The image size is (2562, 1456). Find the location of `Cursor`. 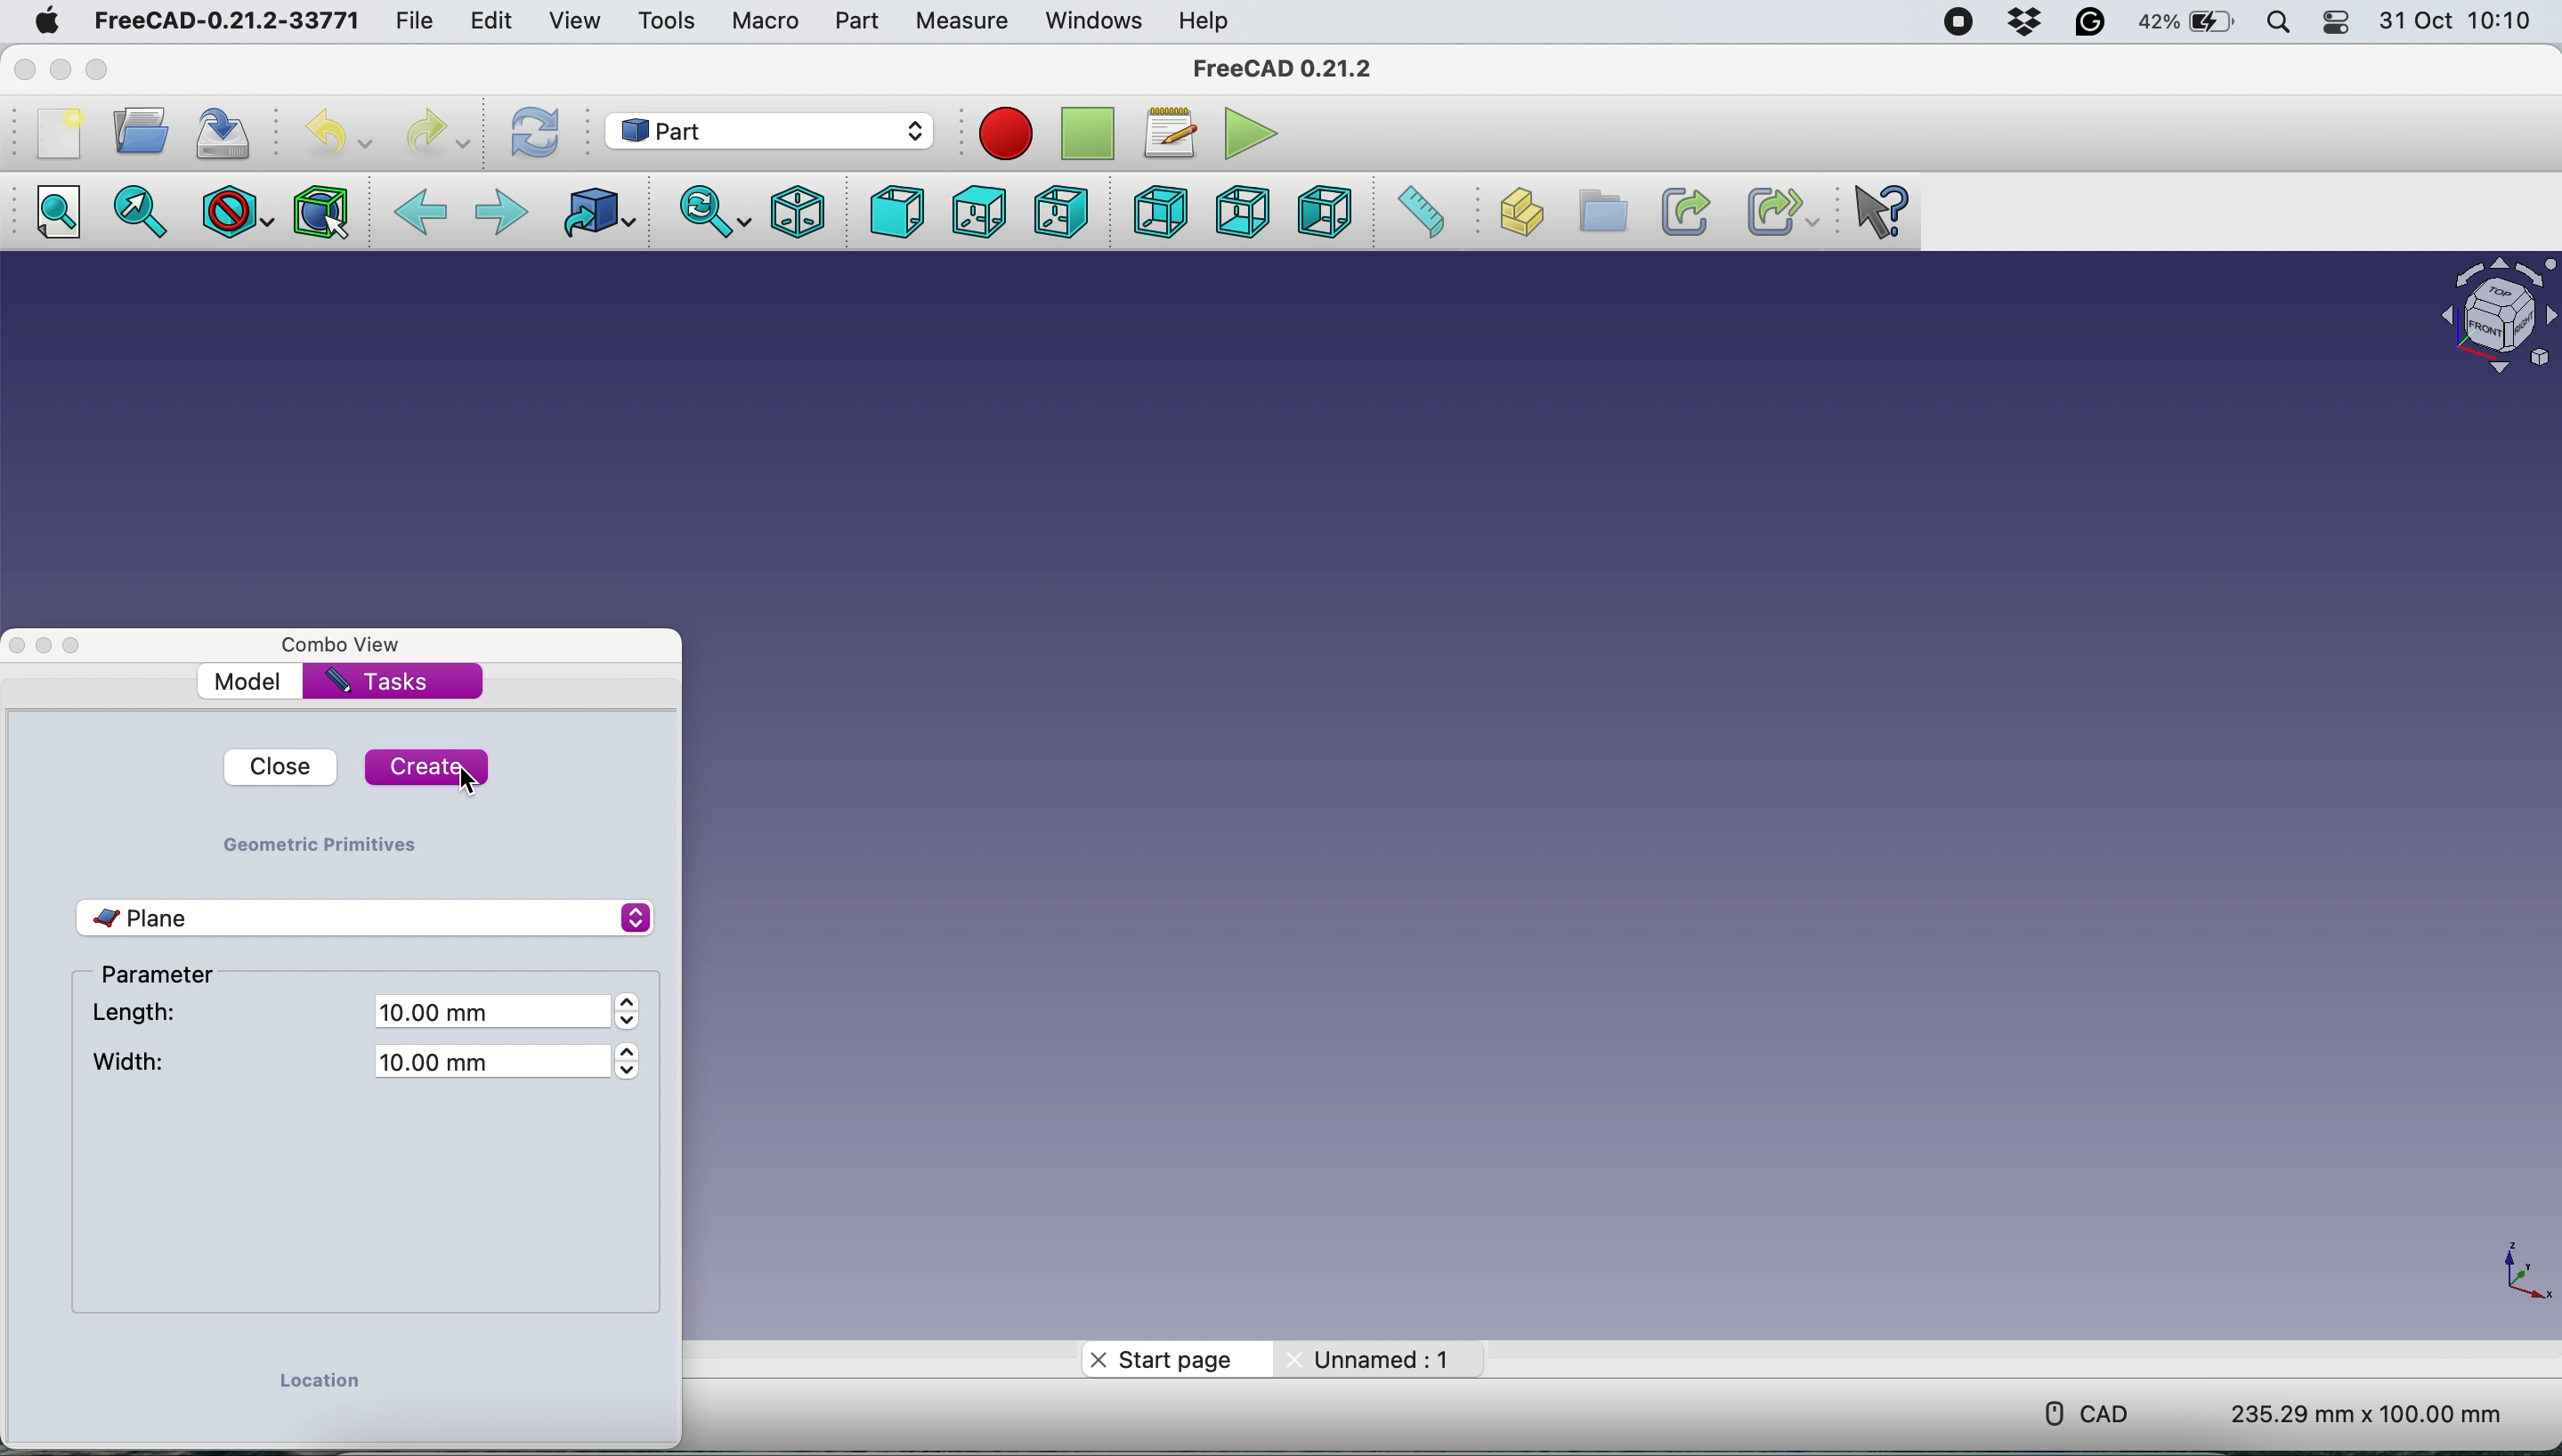

Cursor is located at coordinates (878, 40).